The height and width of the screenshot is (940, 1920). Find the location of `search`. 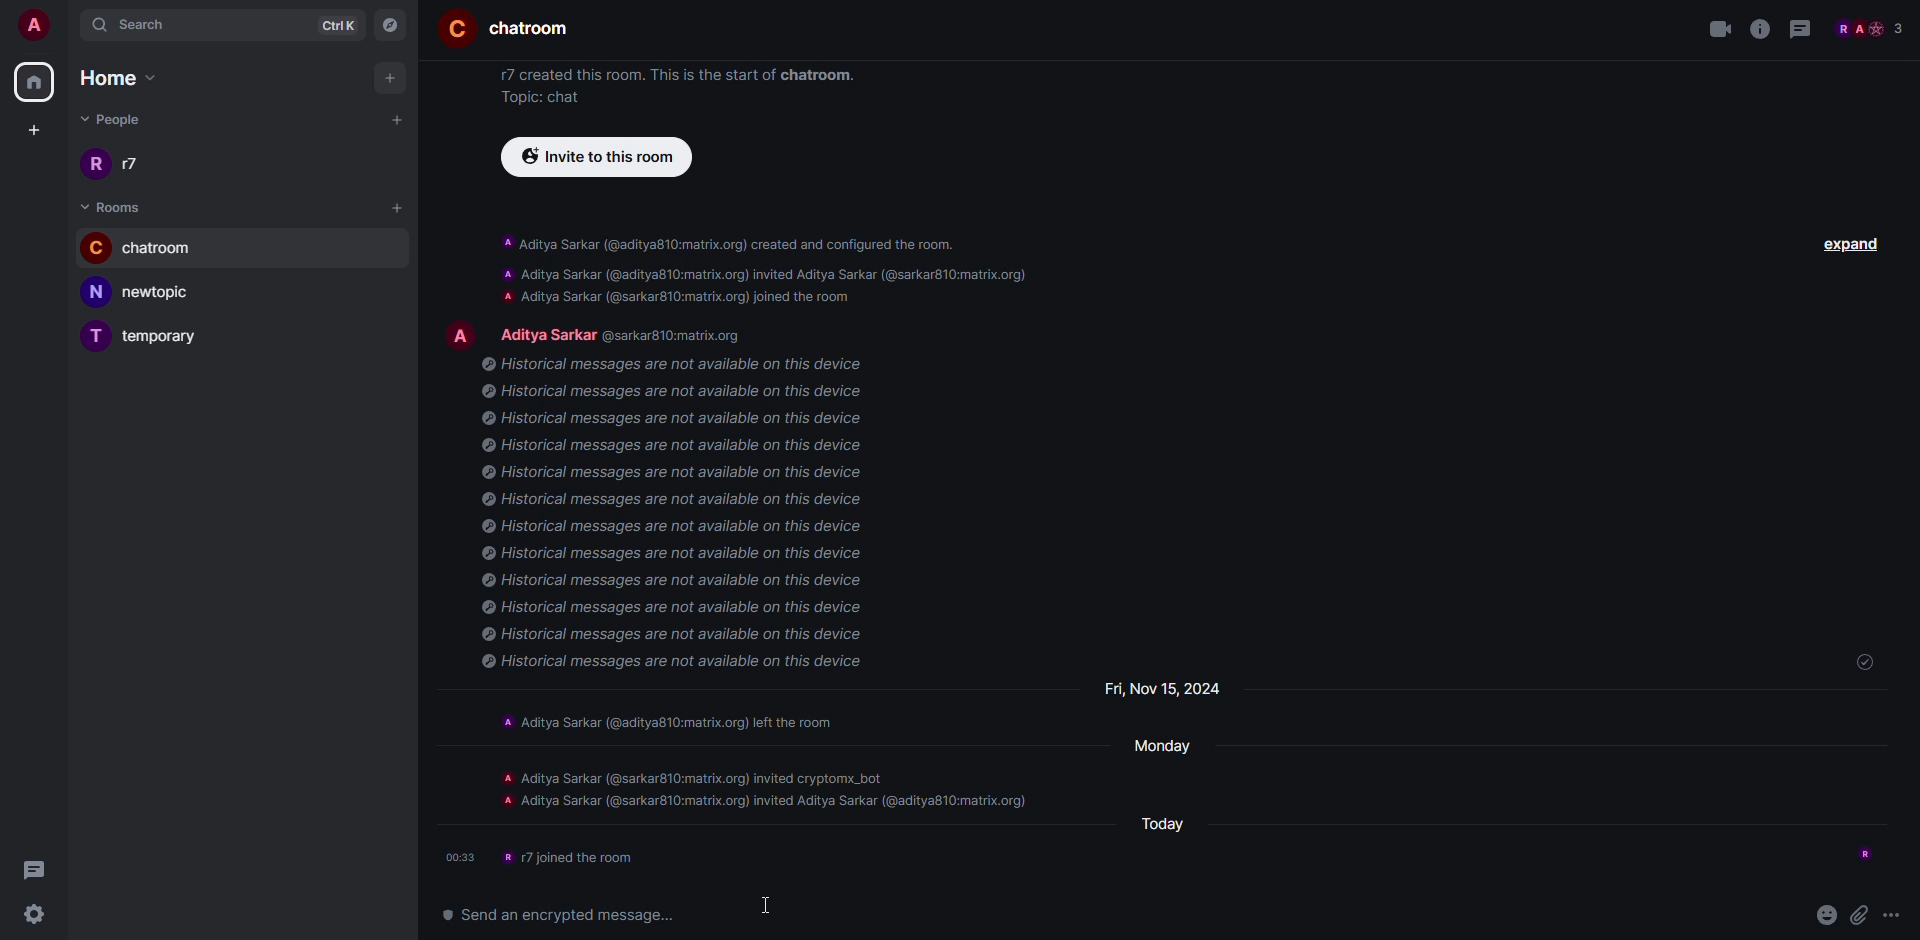

search is located at coordinates (134, 23).